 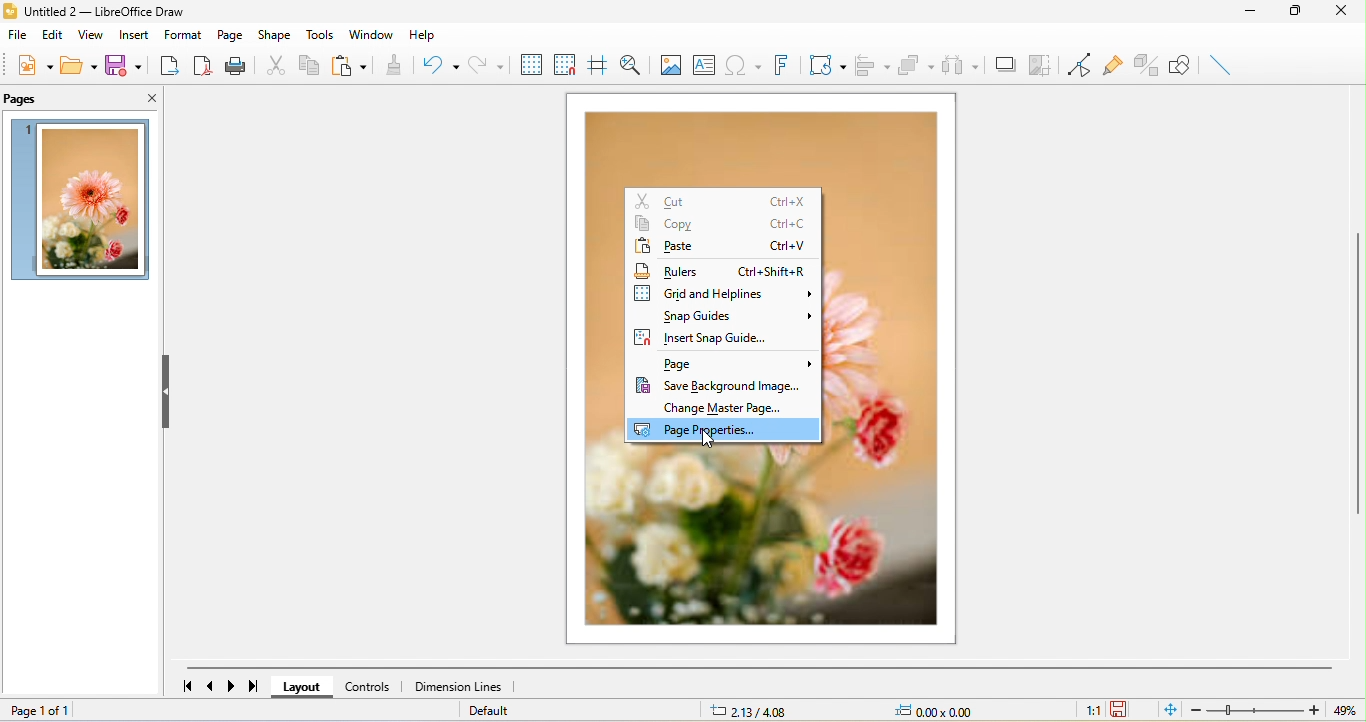 I want to click on page, so click(x=232, y=34).